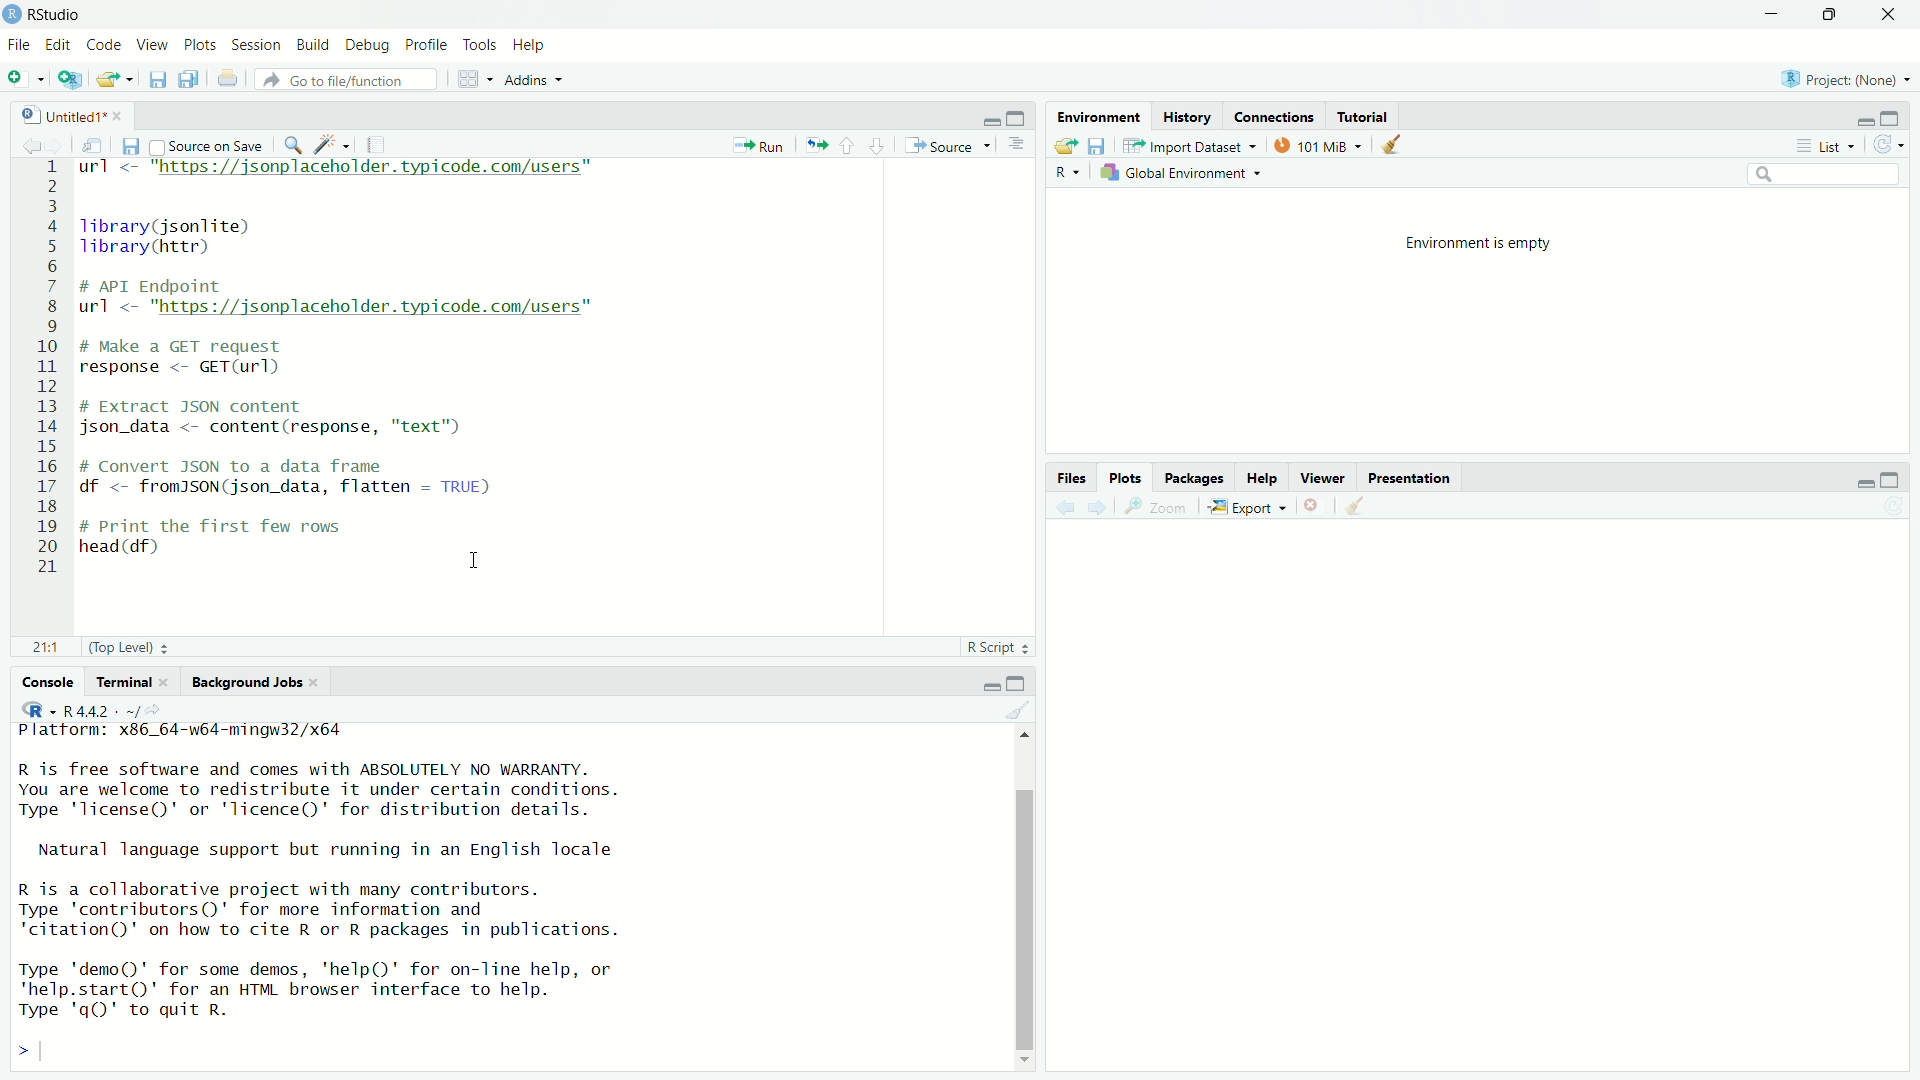  I want to click on Refresh, so click(1896, 508).